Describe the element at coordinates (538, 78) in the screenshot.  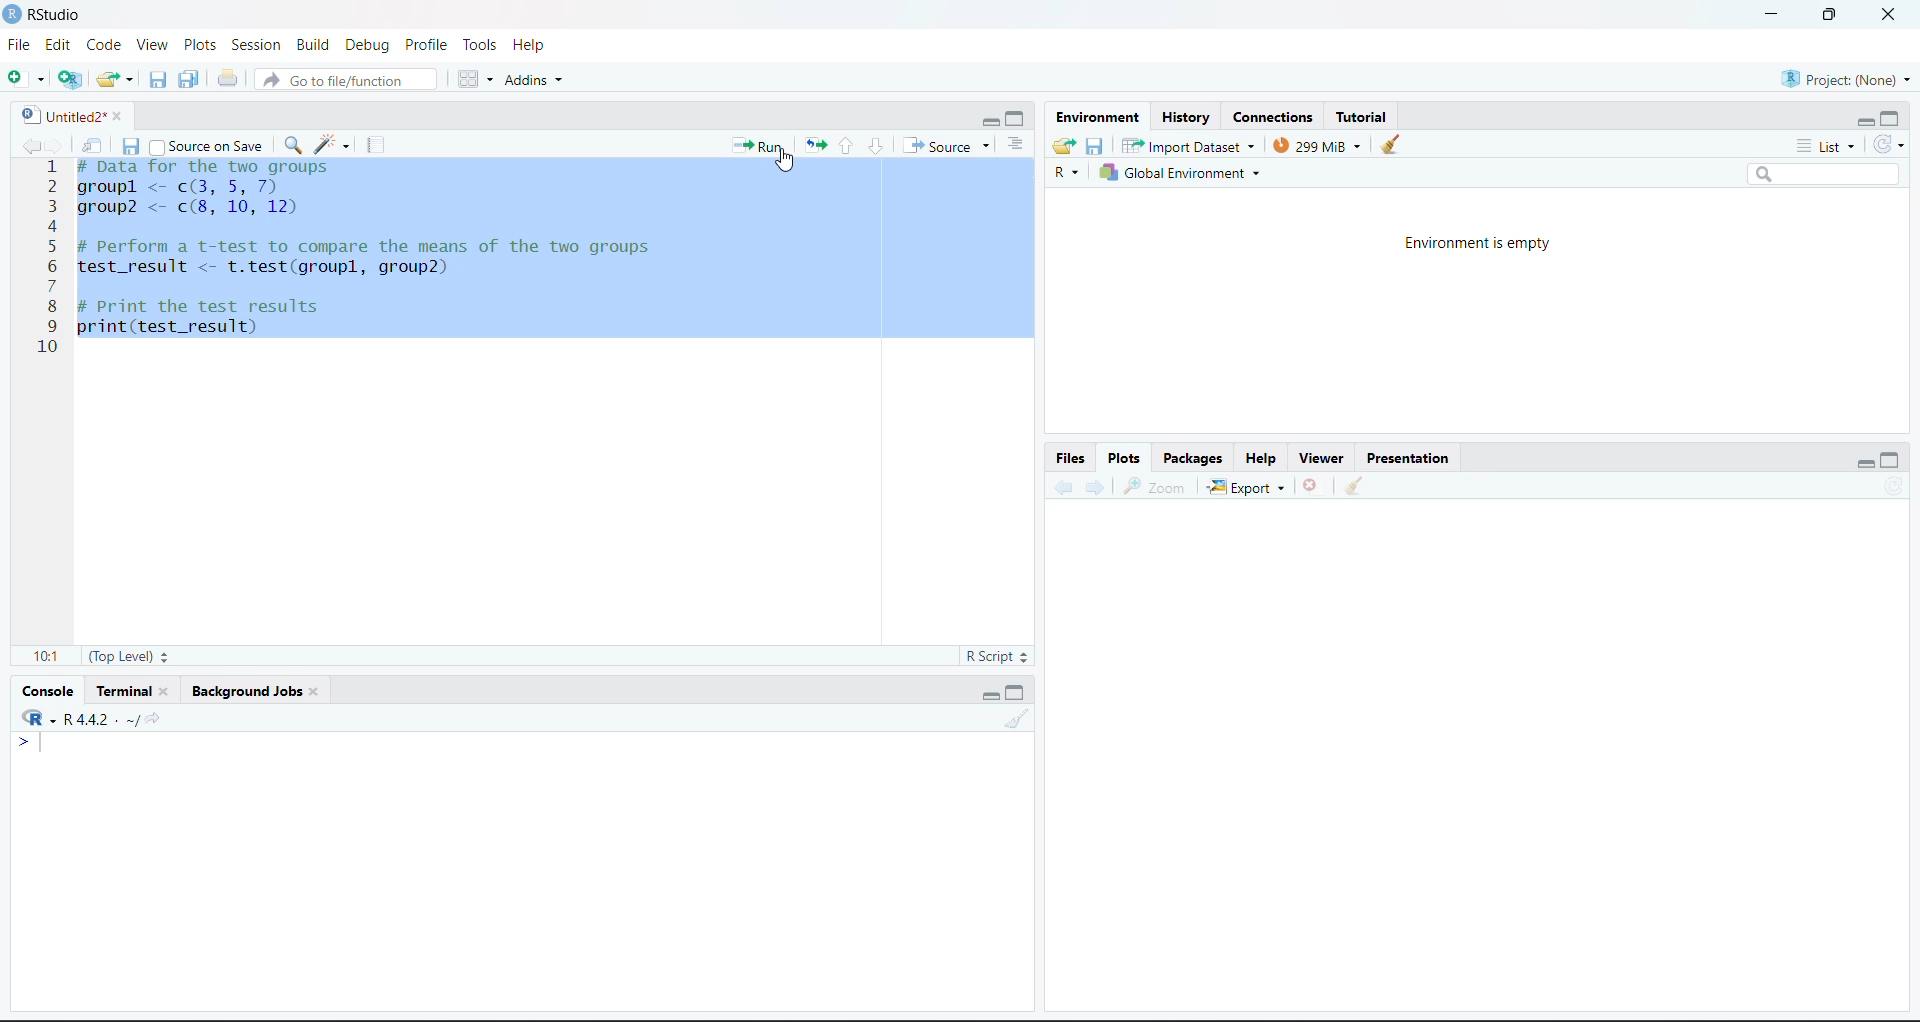
I see `addins` at that location.